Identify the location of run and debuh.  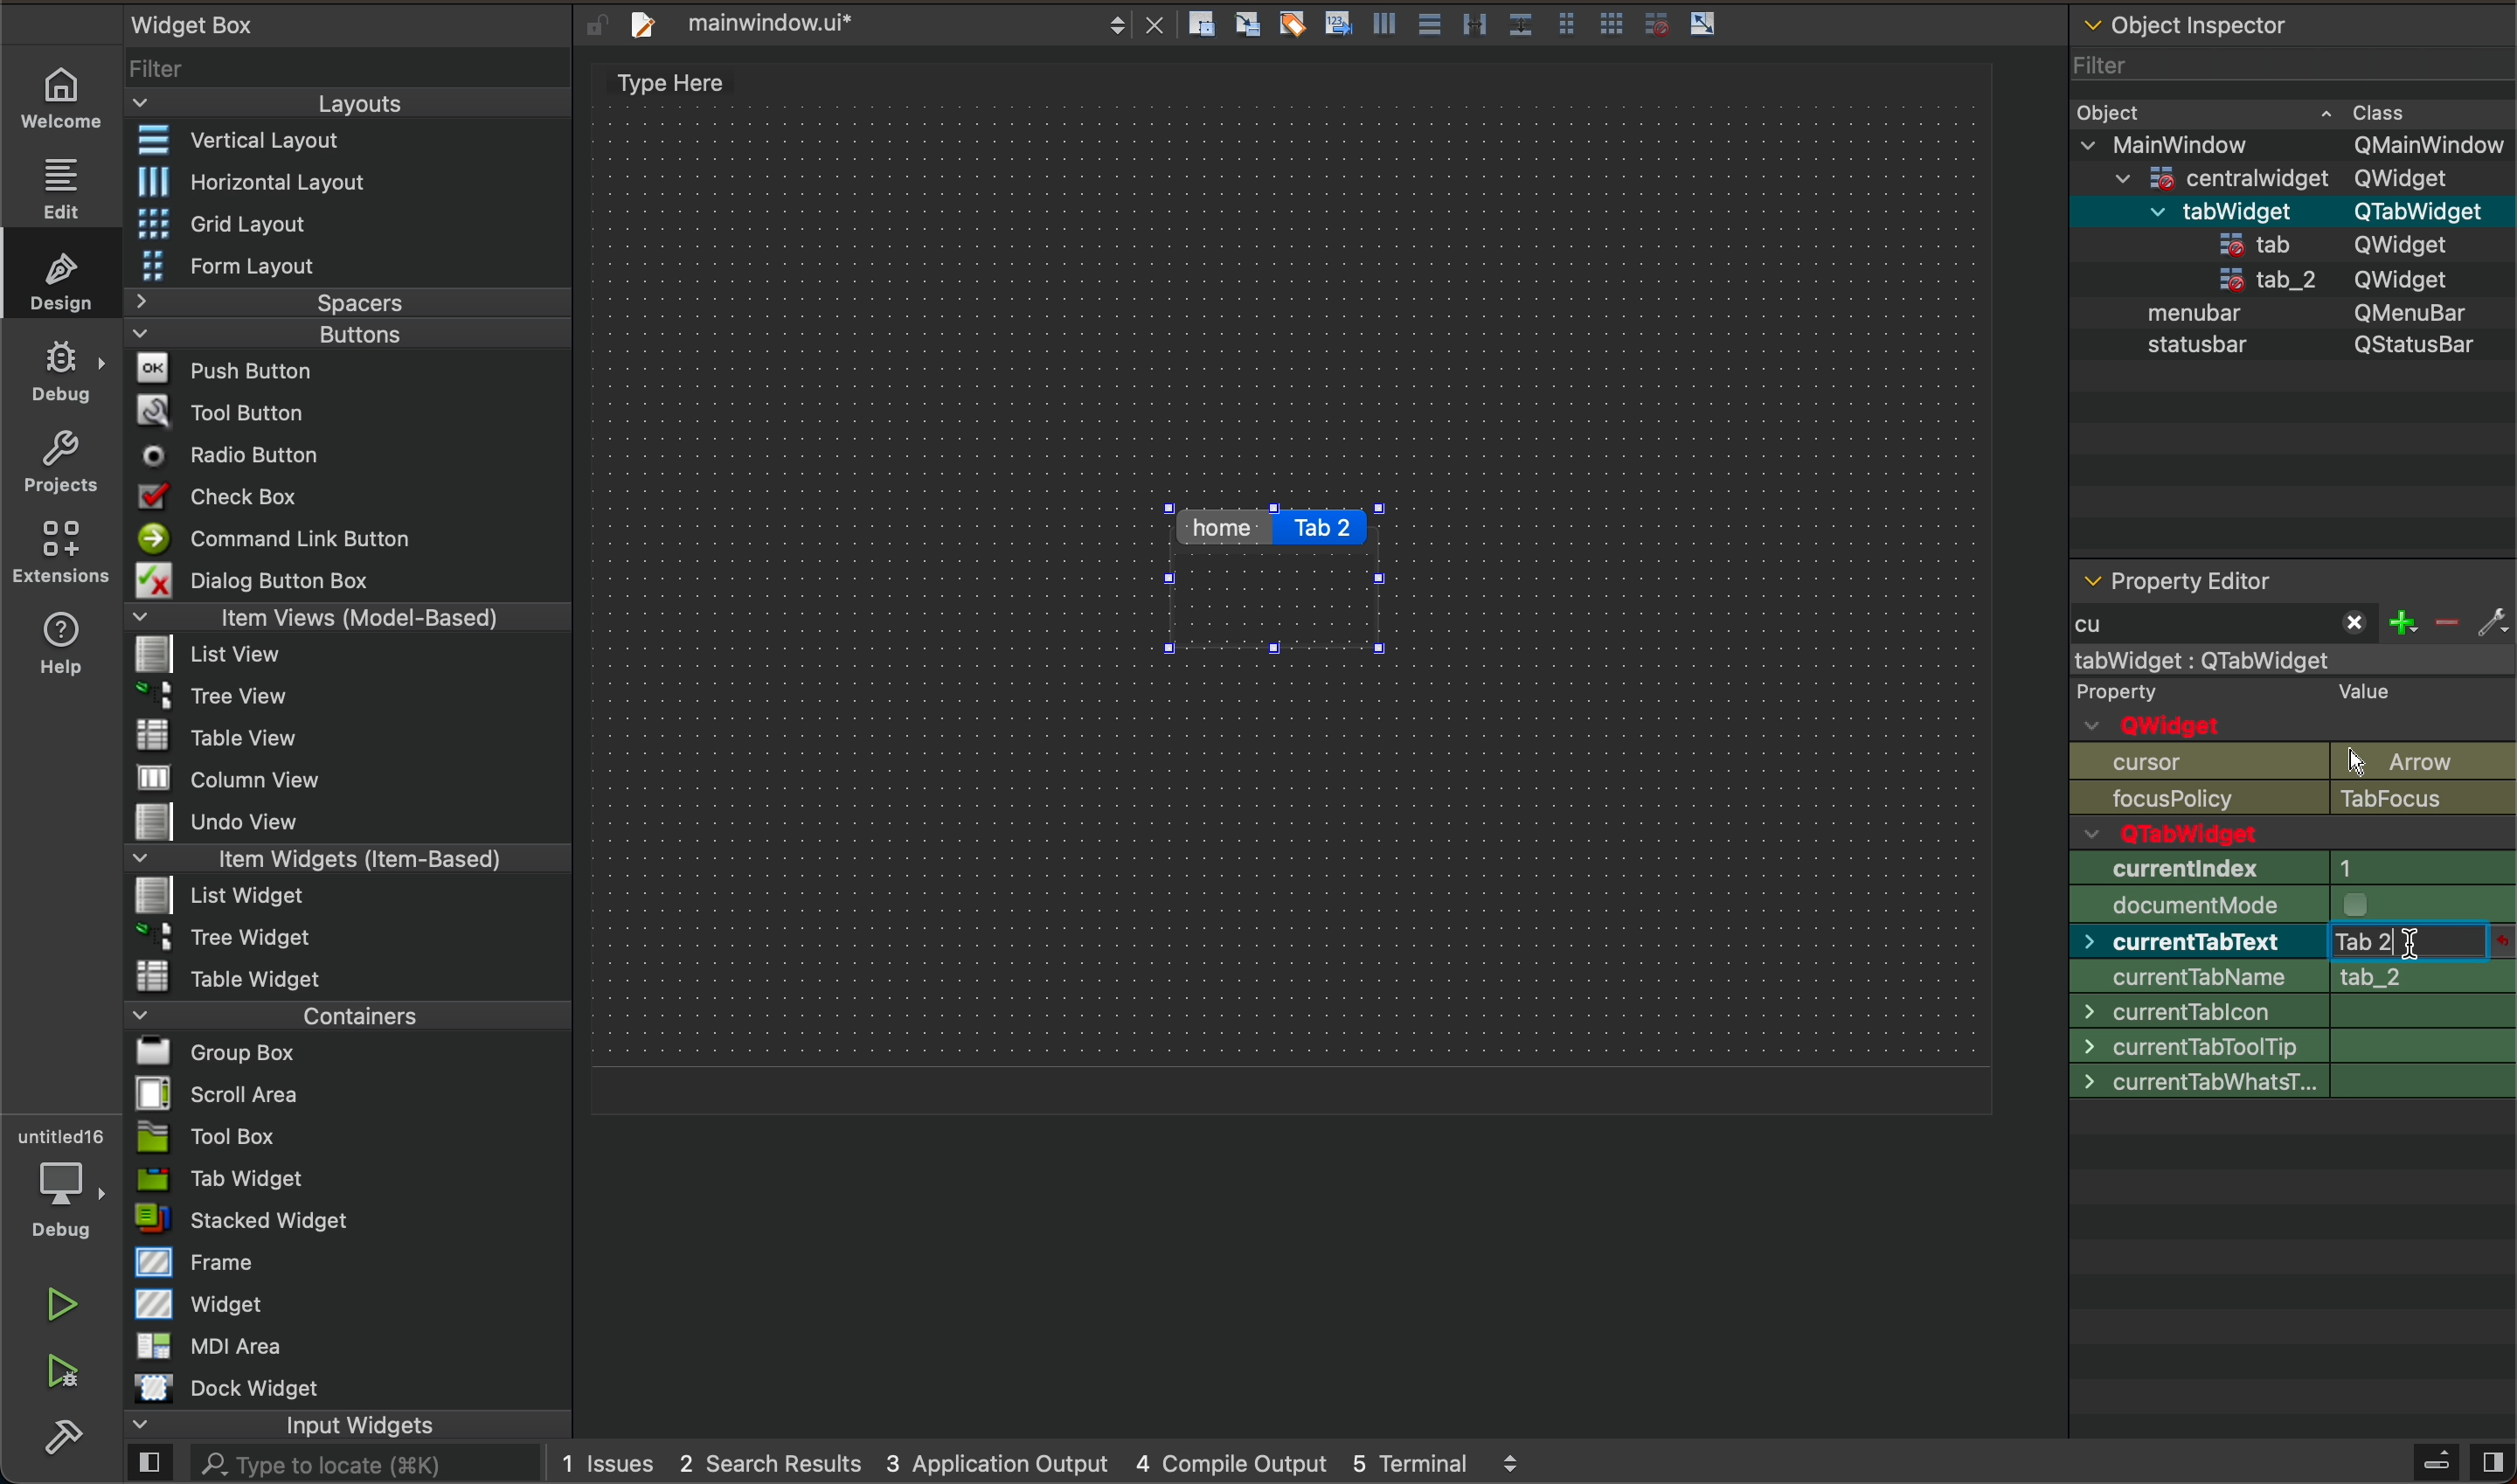
(74, 1373).